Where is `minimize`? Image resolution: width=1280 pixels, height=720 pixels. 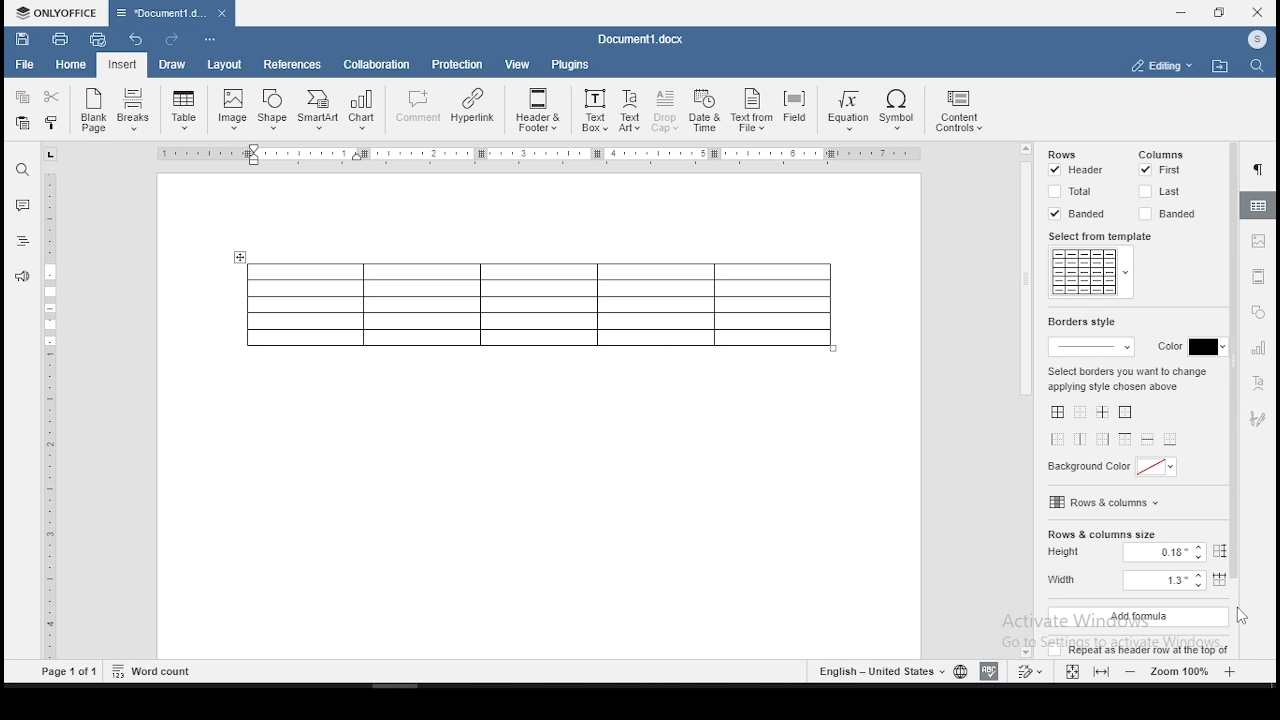
minimize is located at coordinates (1183, 12).